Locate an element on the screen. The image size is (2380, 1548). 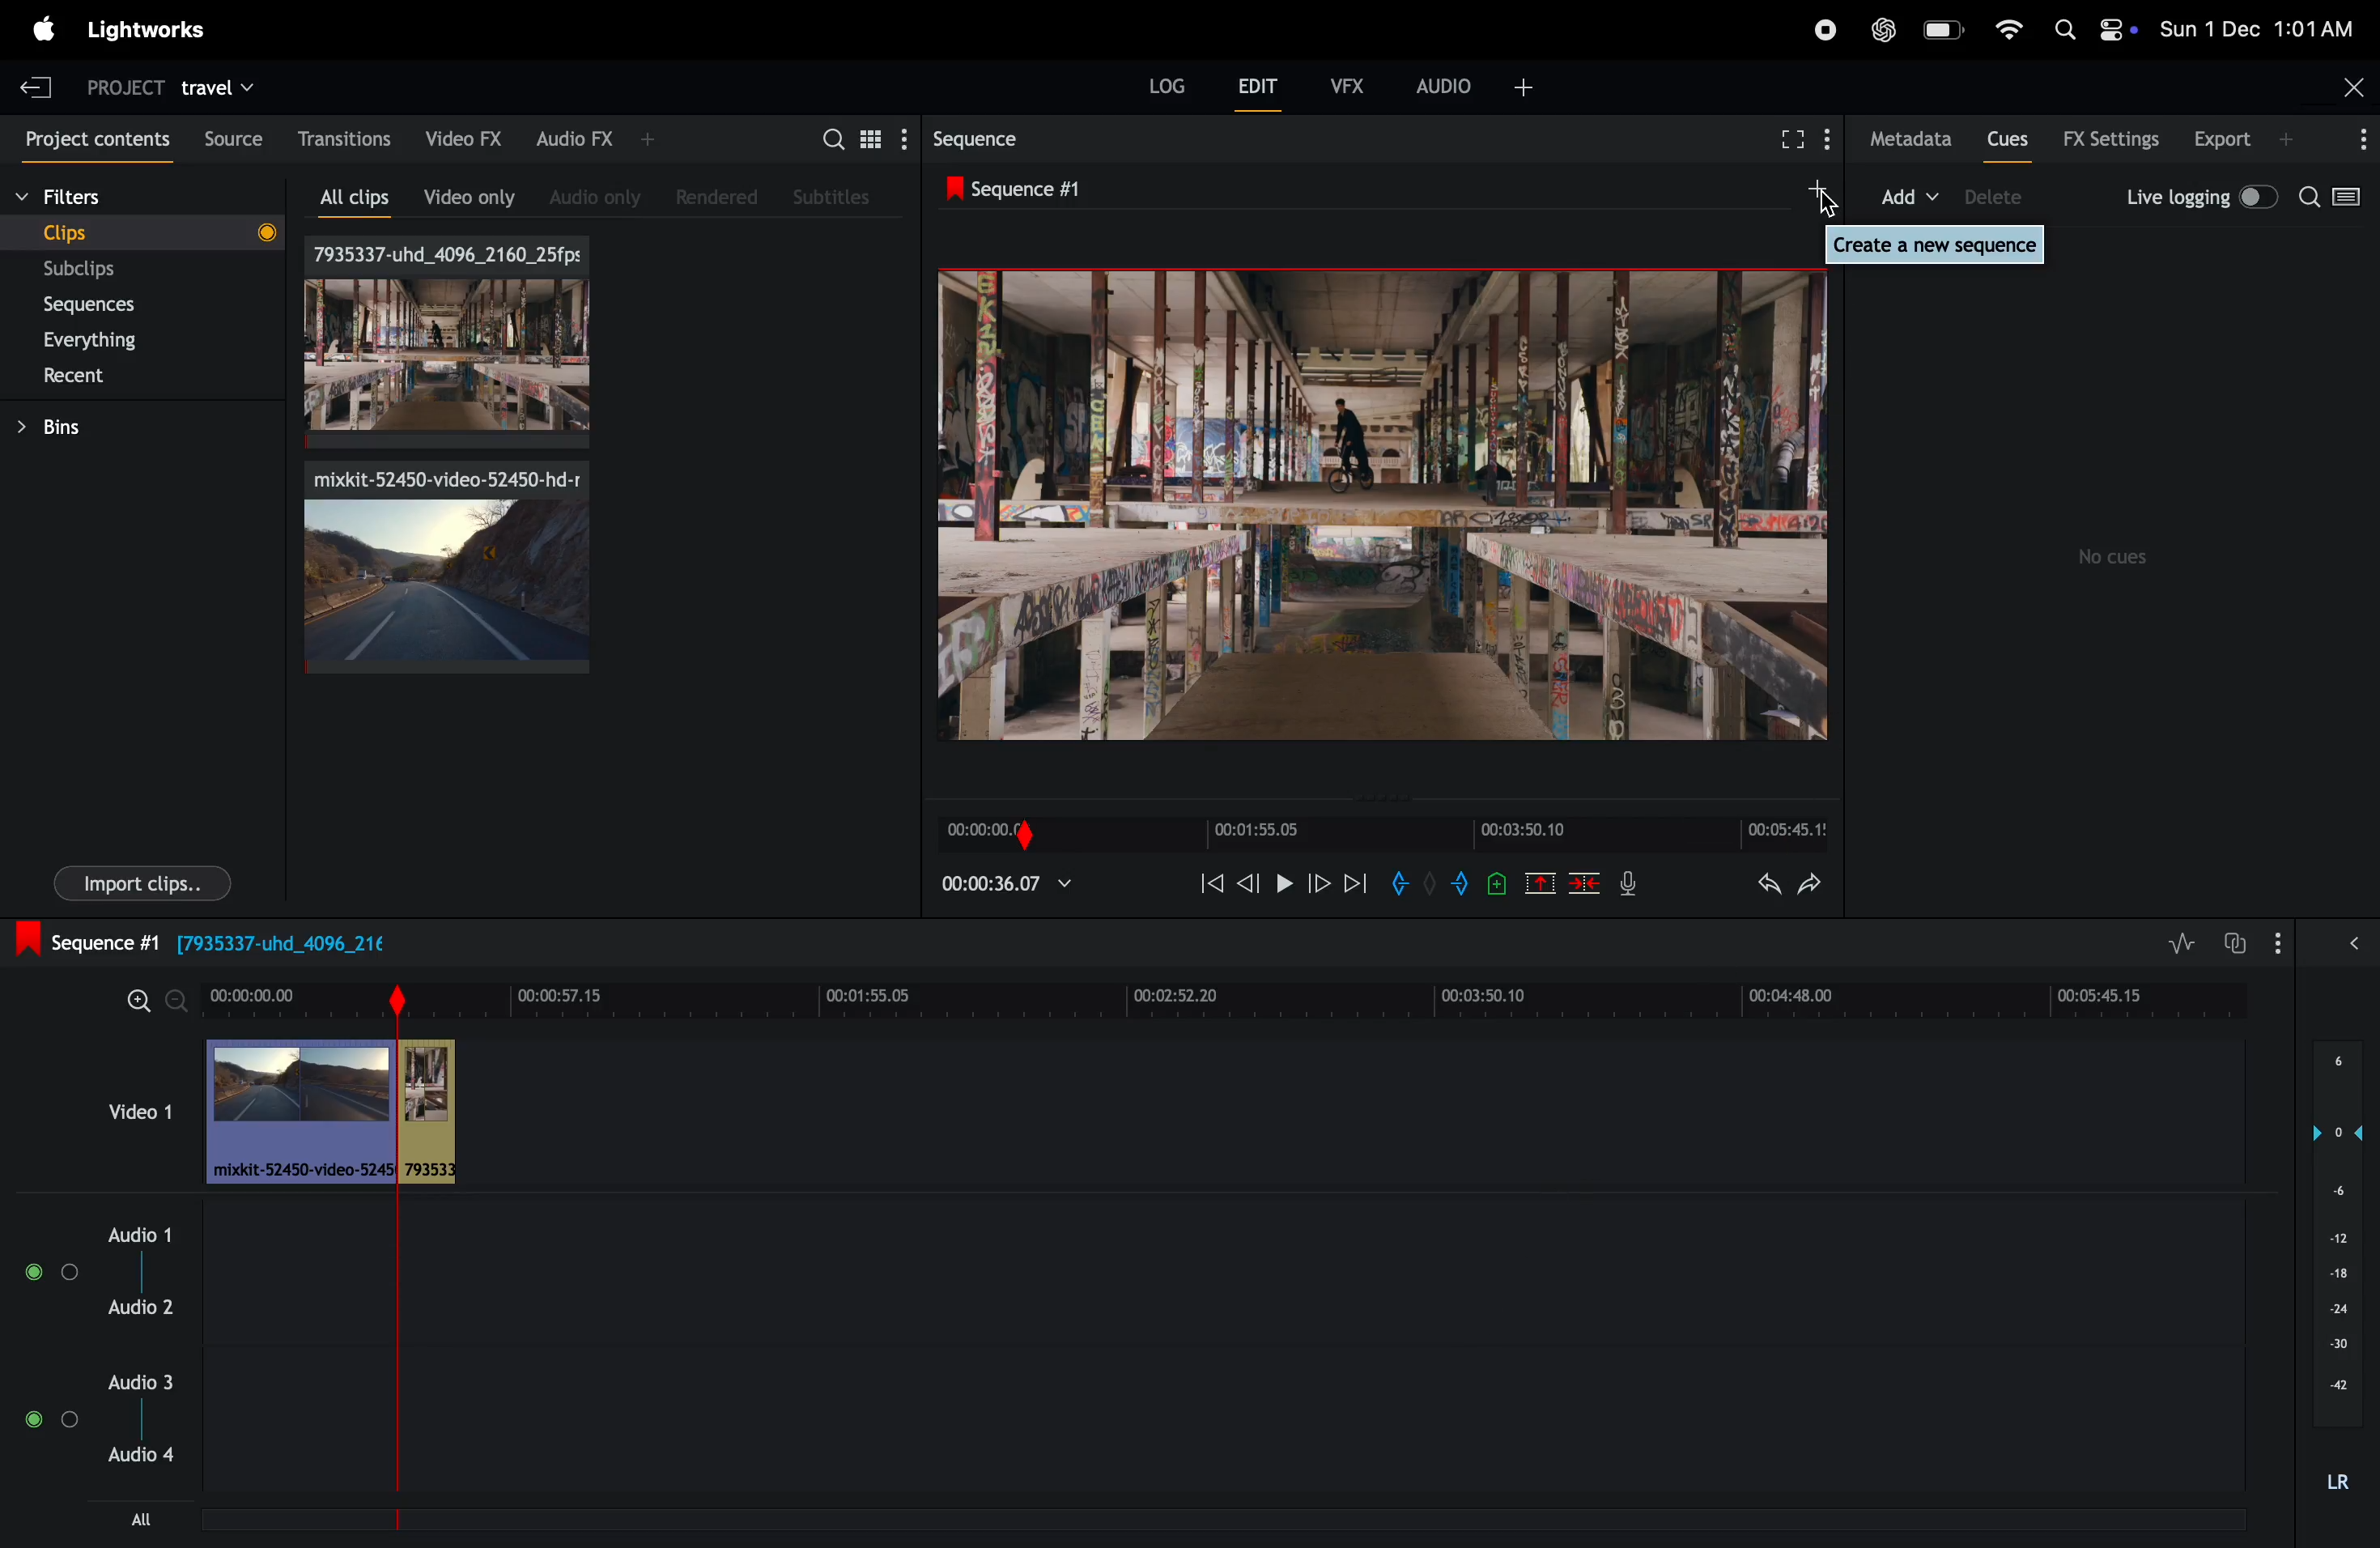
all is located at coordinates (142, 1518).